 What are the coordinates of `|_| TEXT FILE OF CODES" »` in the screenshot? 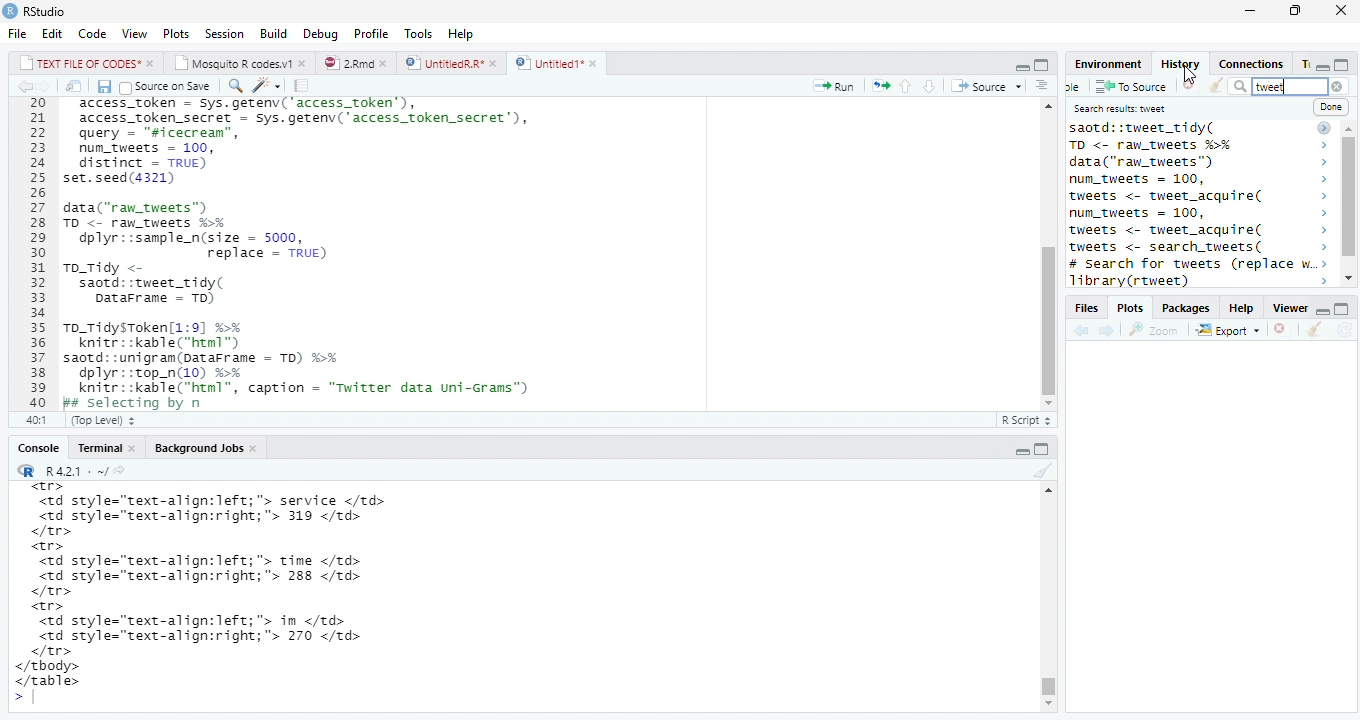 It's located at (76, 62).